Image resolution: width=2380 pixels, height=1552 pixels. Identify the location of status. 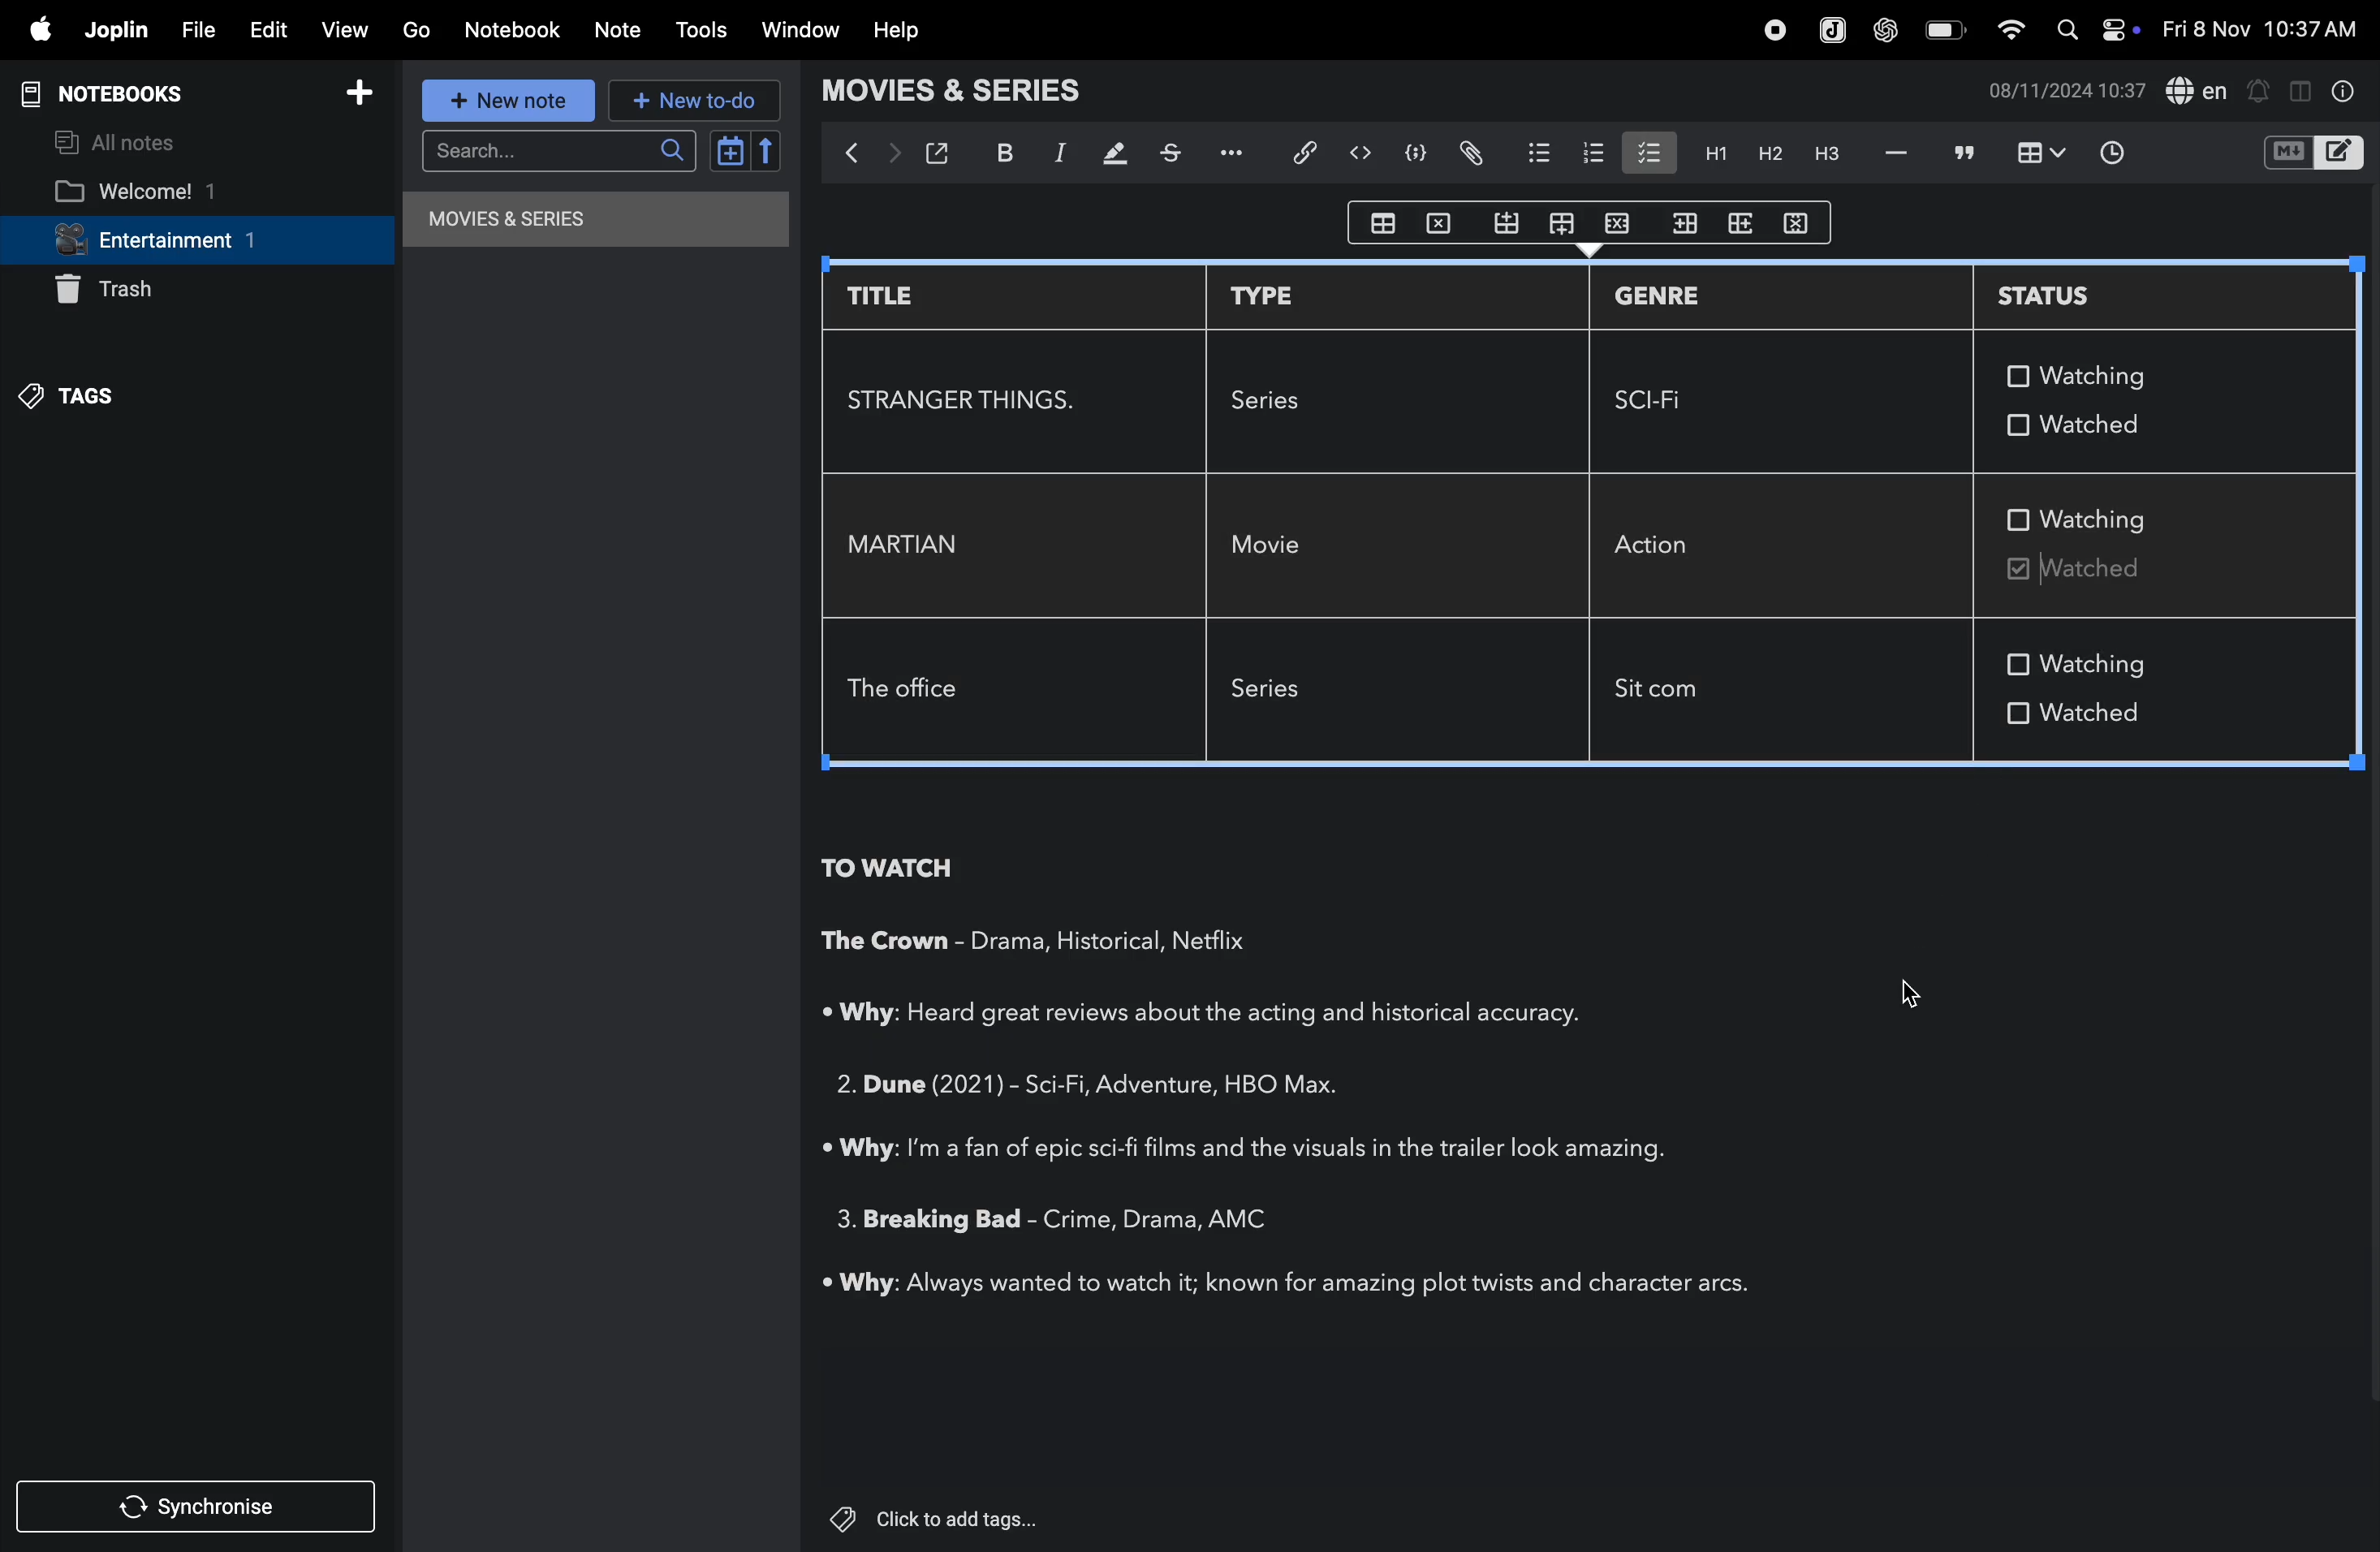
(2080, 294).